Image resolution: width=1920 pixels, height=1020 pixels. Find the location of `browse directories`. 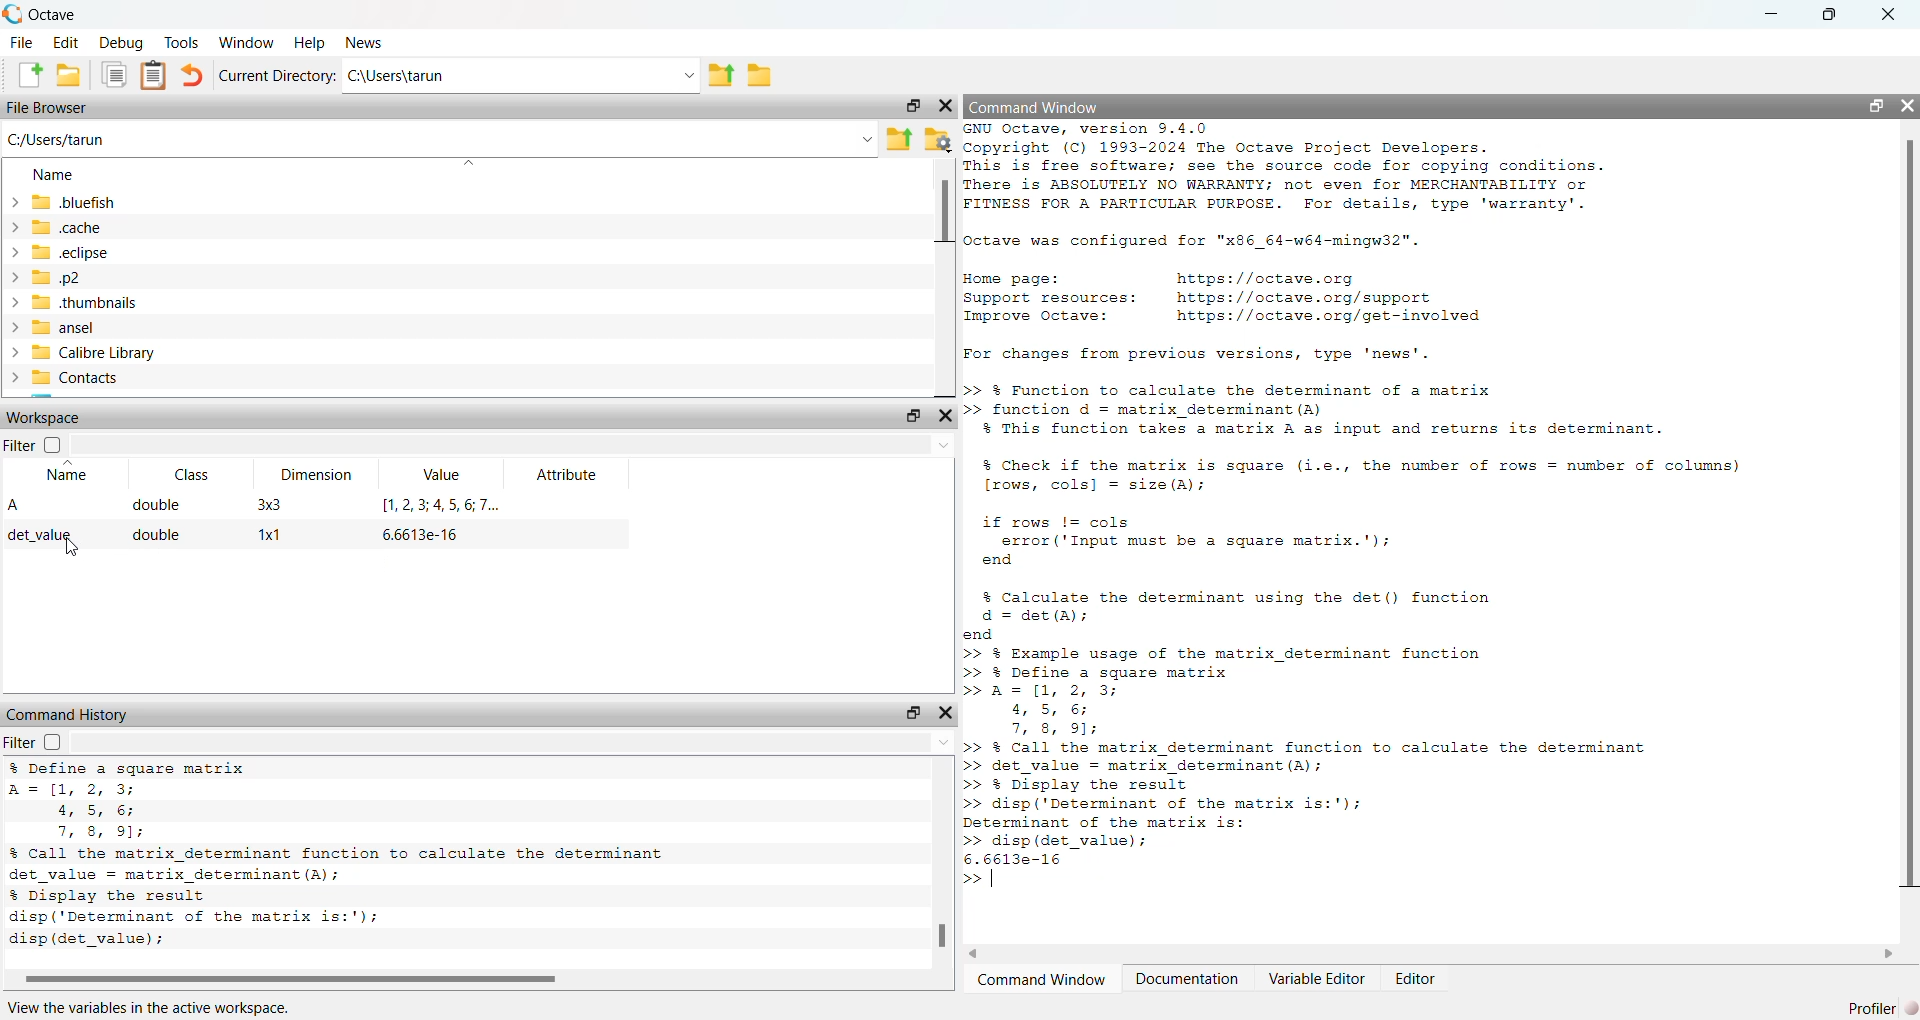

browse directories is located at coordinates (937, 141).